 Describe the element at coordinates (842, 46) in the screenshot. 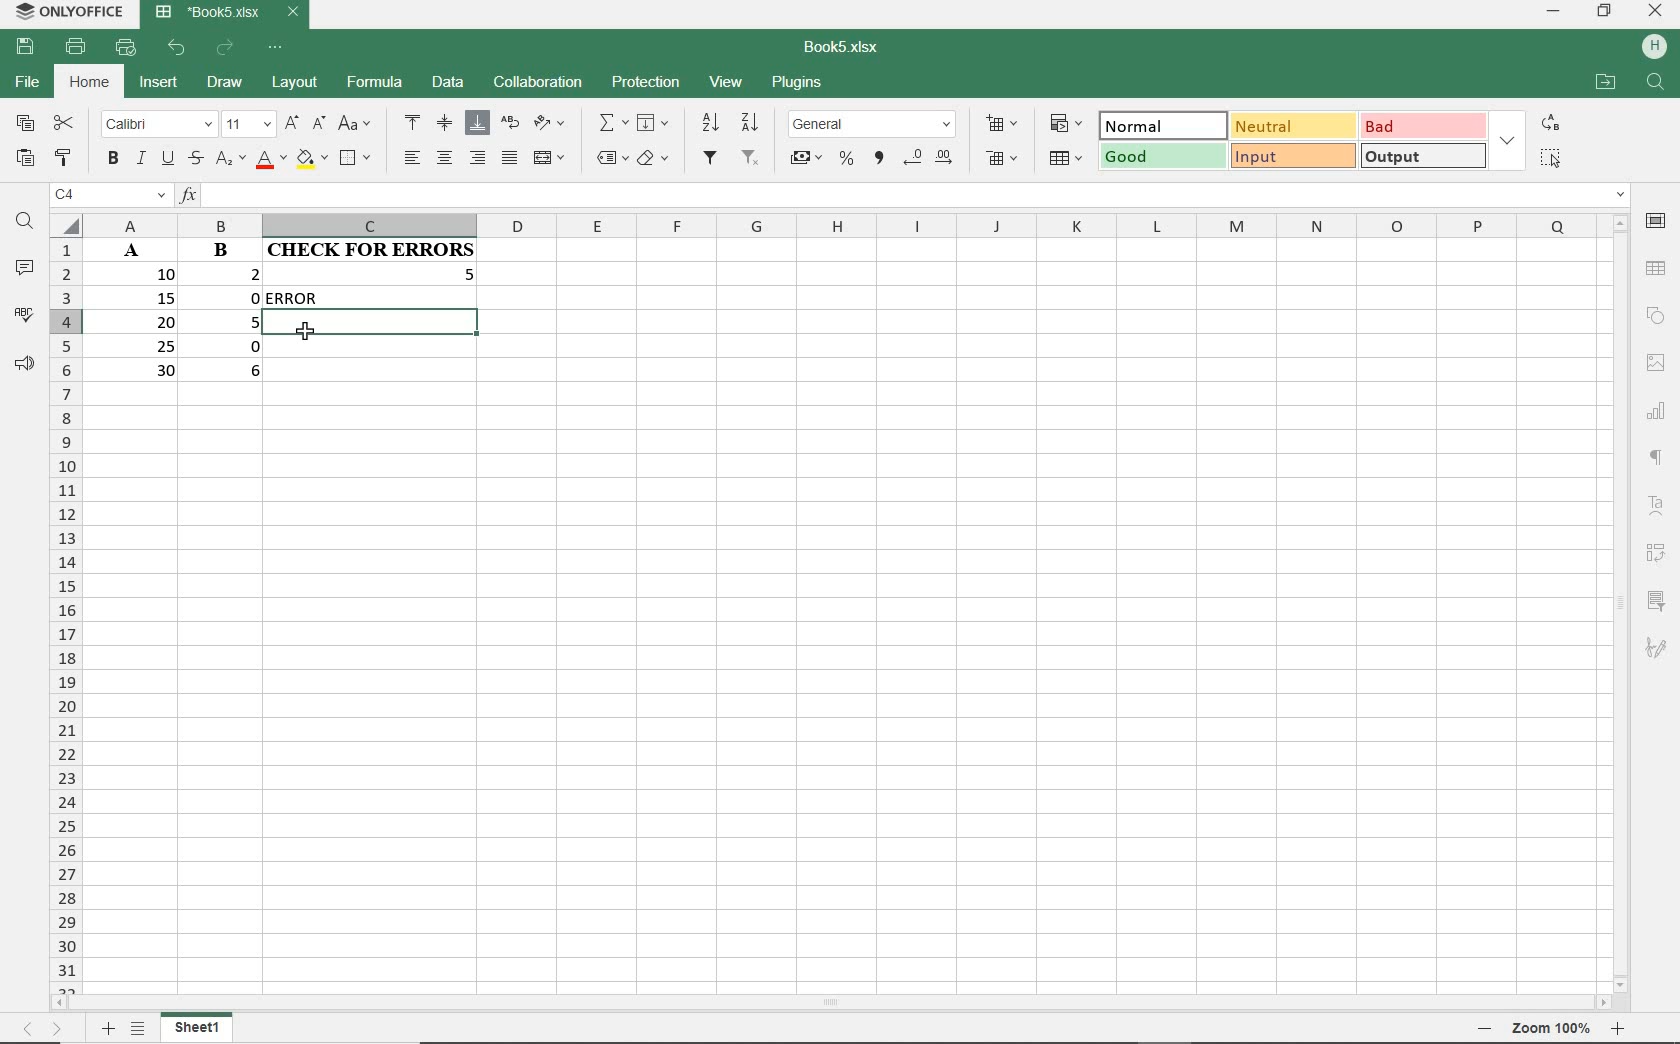

I see `DOCUMENT NAME` at that location.